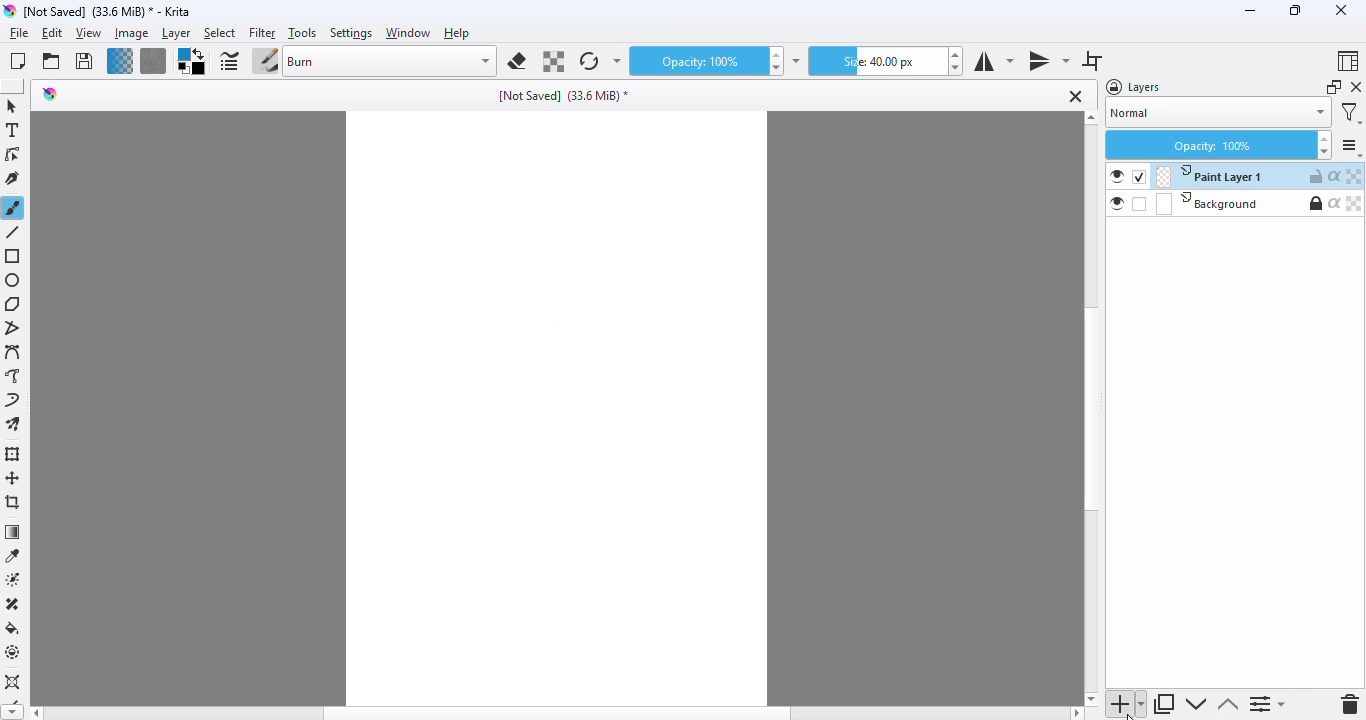 The width and height of the screenshot is (1366, 720). Describe the element at coordinates (10, 713) in the screenshot. I see `scroll down` at that location.